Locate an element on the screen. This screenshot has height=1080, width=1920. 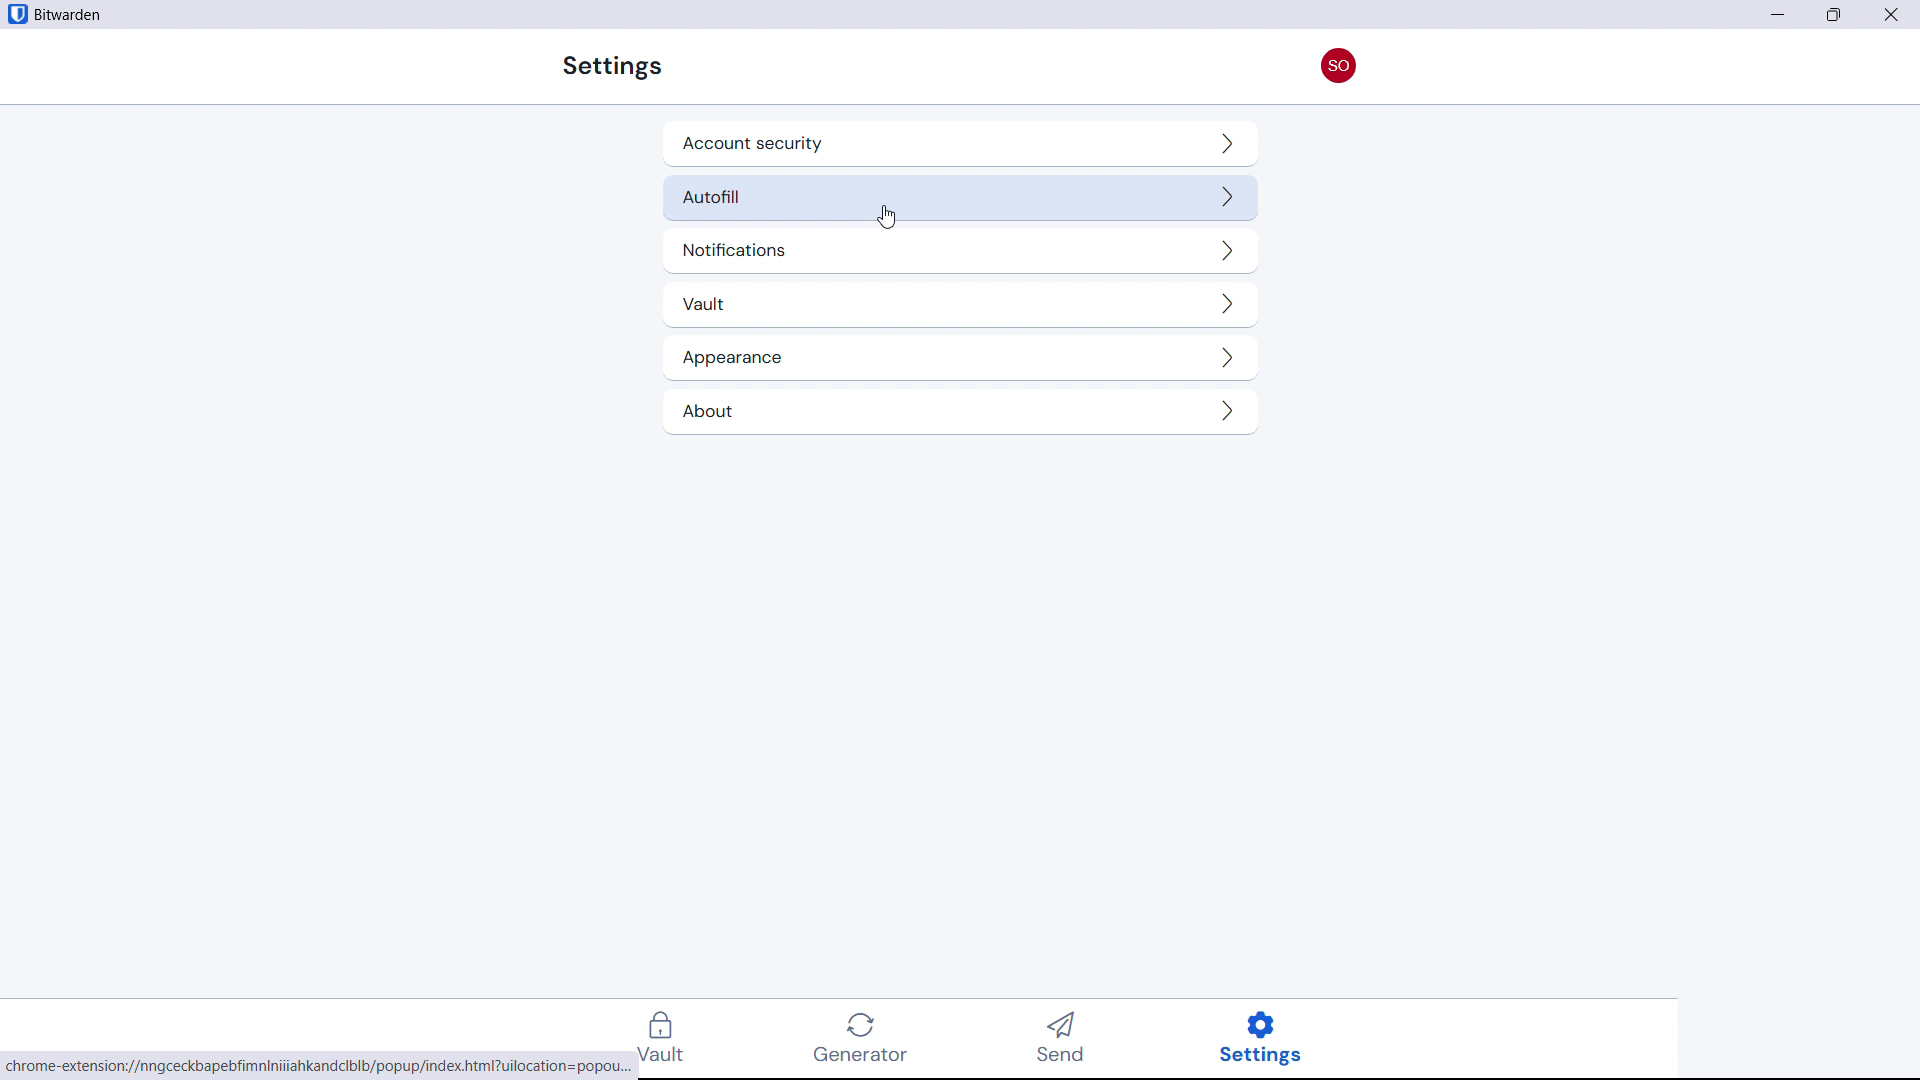
Appearance  is located at coordinates (957, 359).